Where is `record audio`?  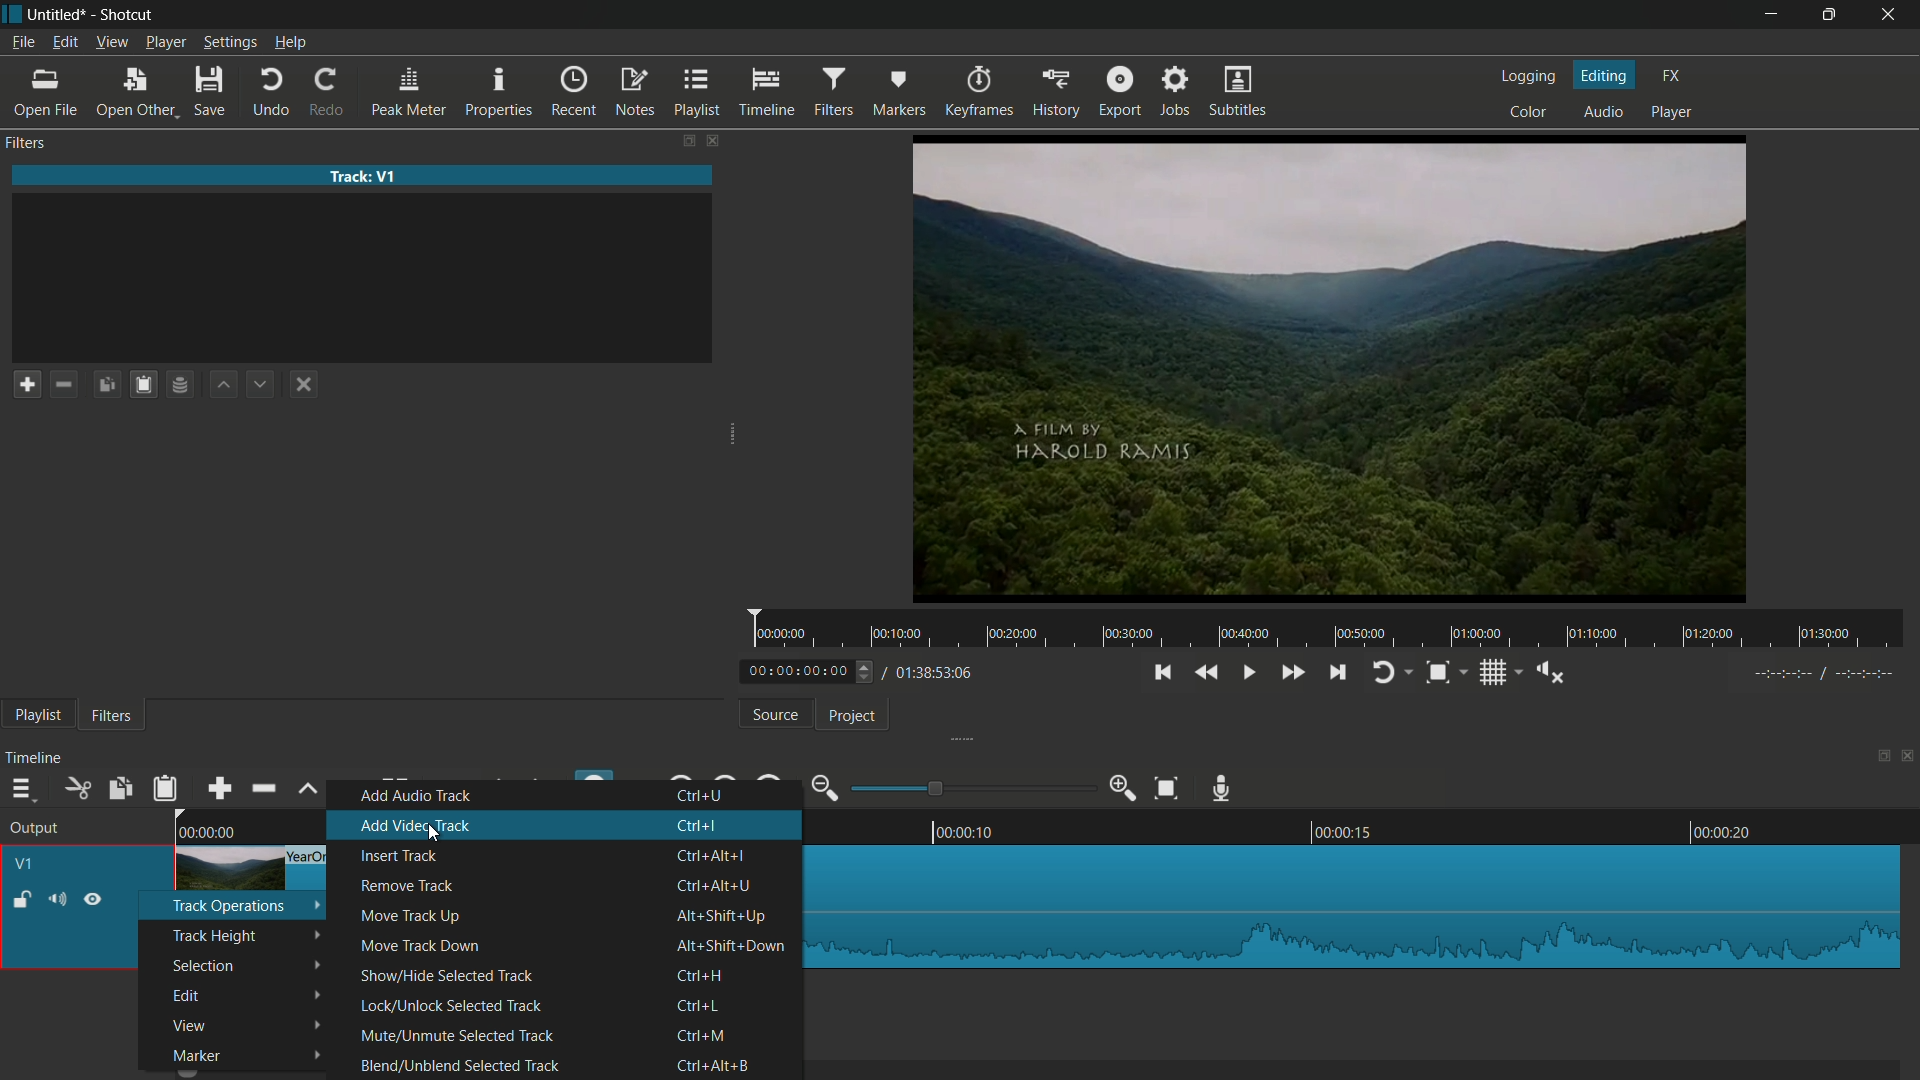
record audio is located at coordinates (1223, 786).